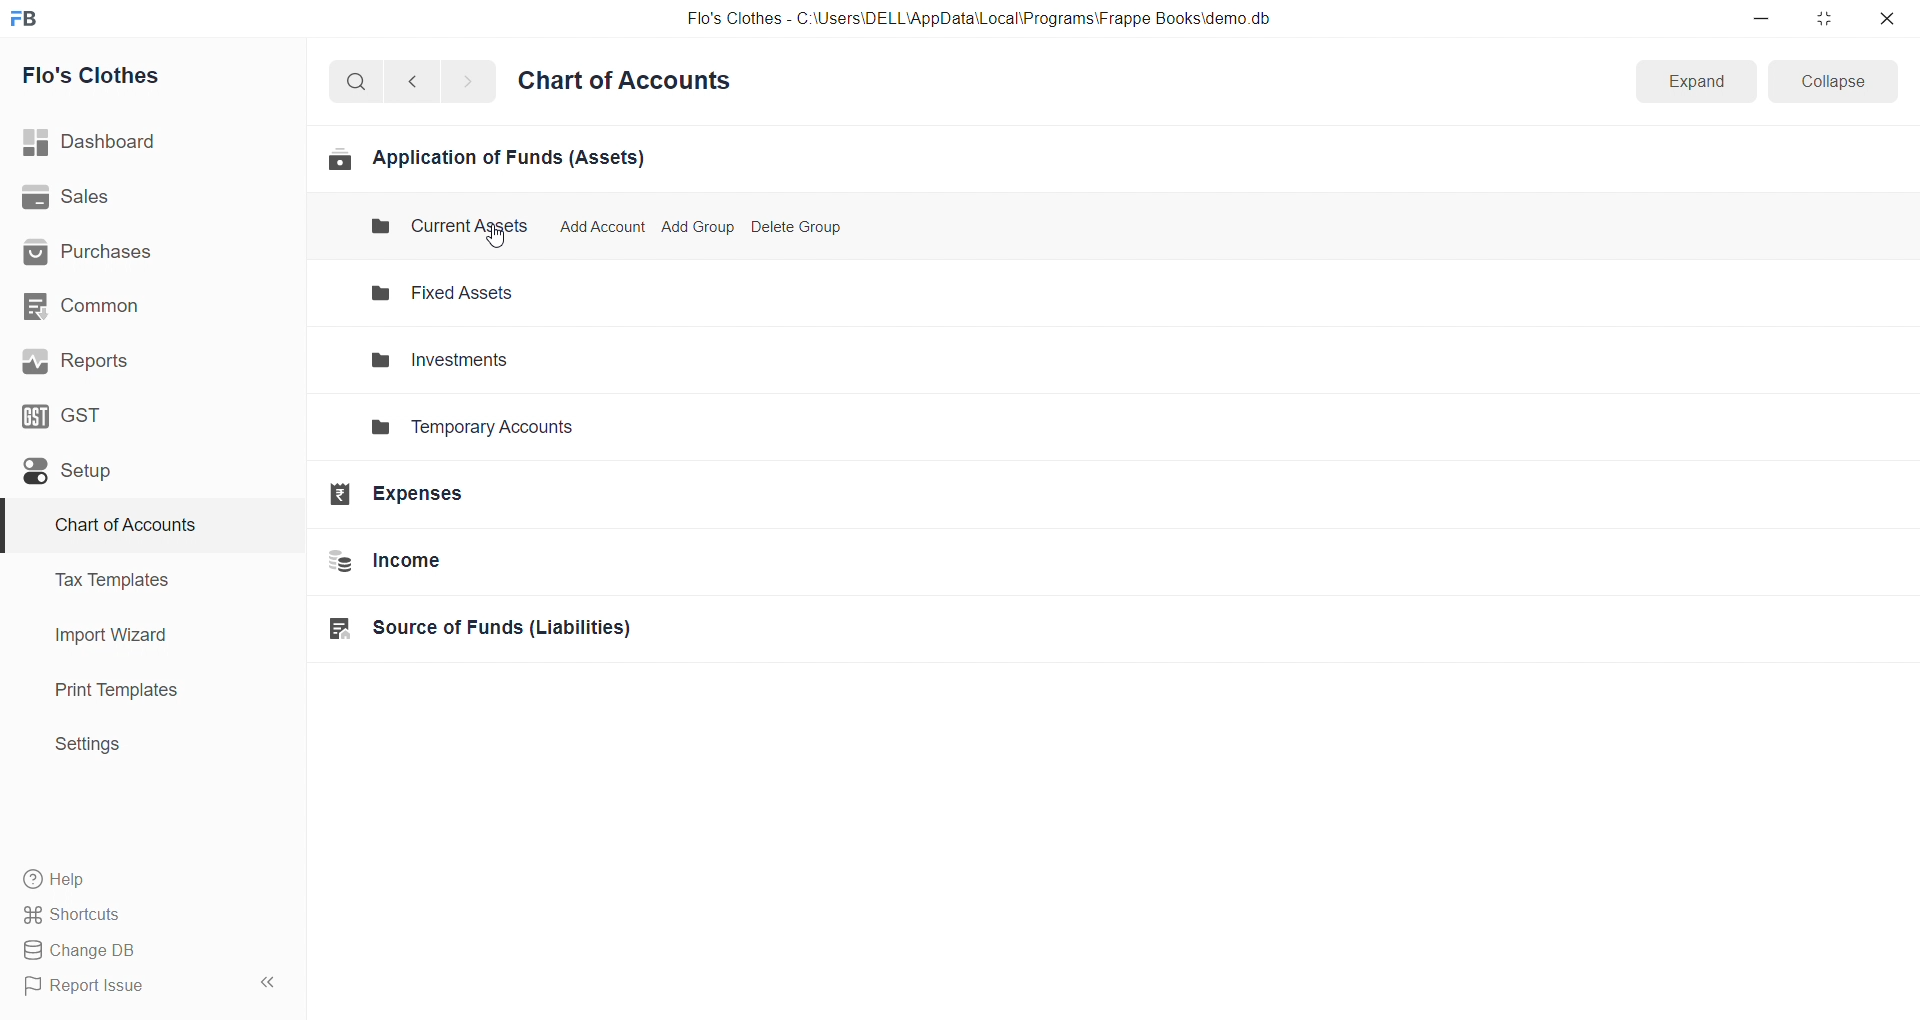 This screenshot has height=1020, width=1920. I want to click on Common, so click(141, 305).